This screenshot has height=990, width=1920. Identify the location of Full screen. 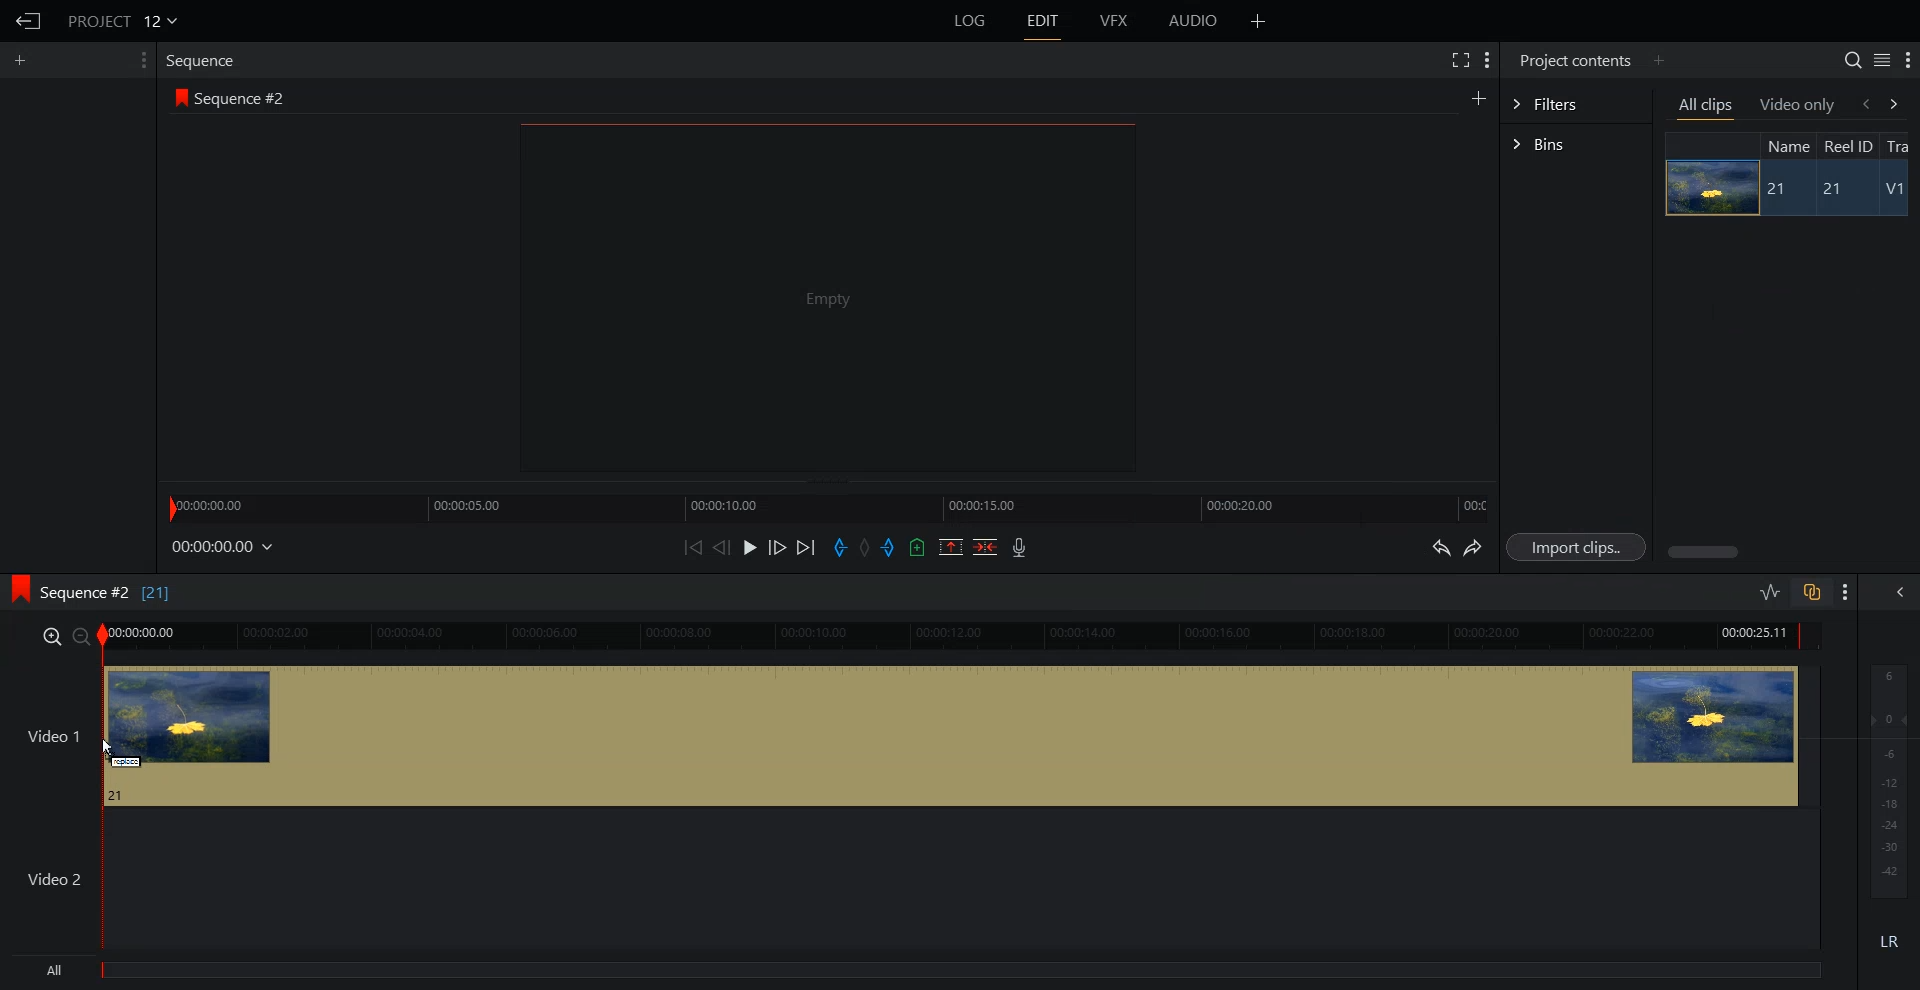
(1459, 59).